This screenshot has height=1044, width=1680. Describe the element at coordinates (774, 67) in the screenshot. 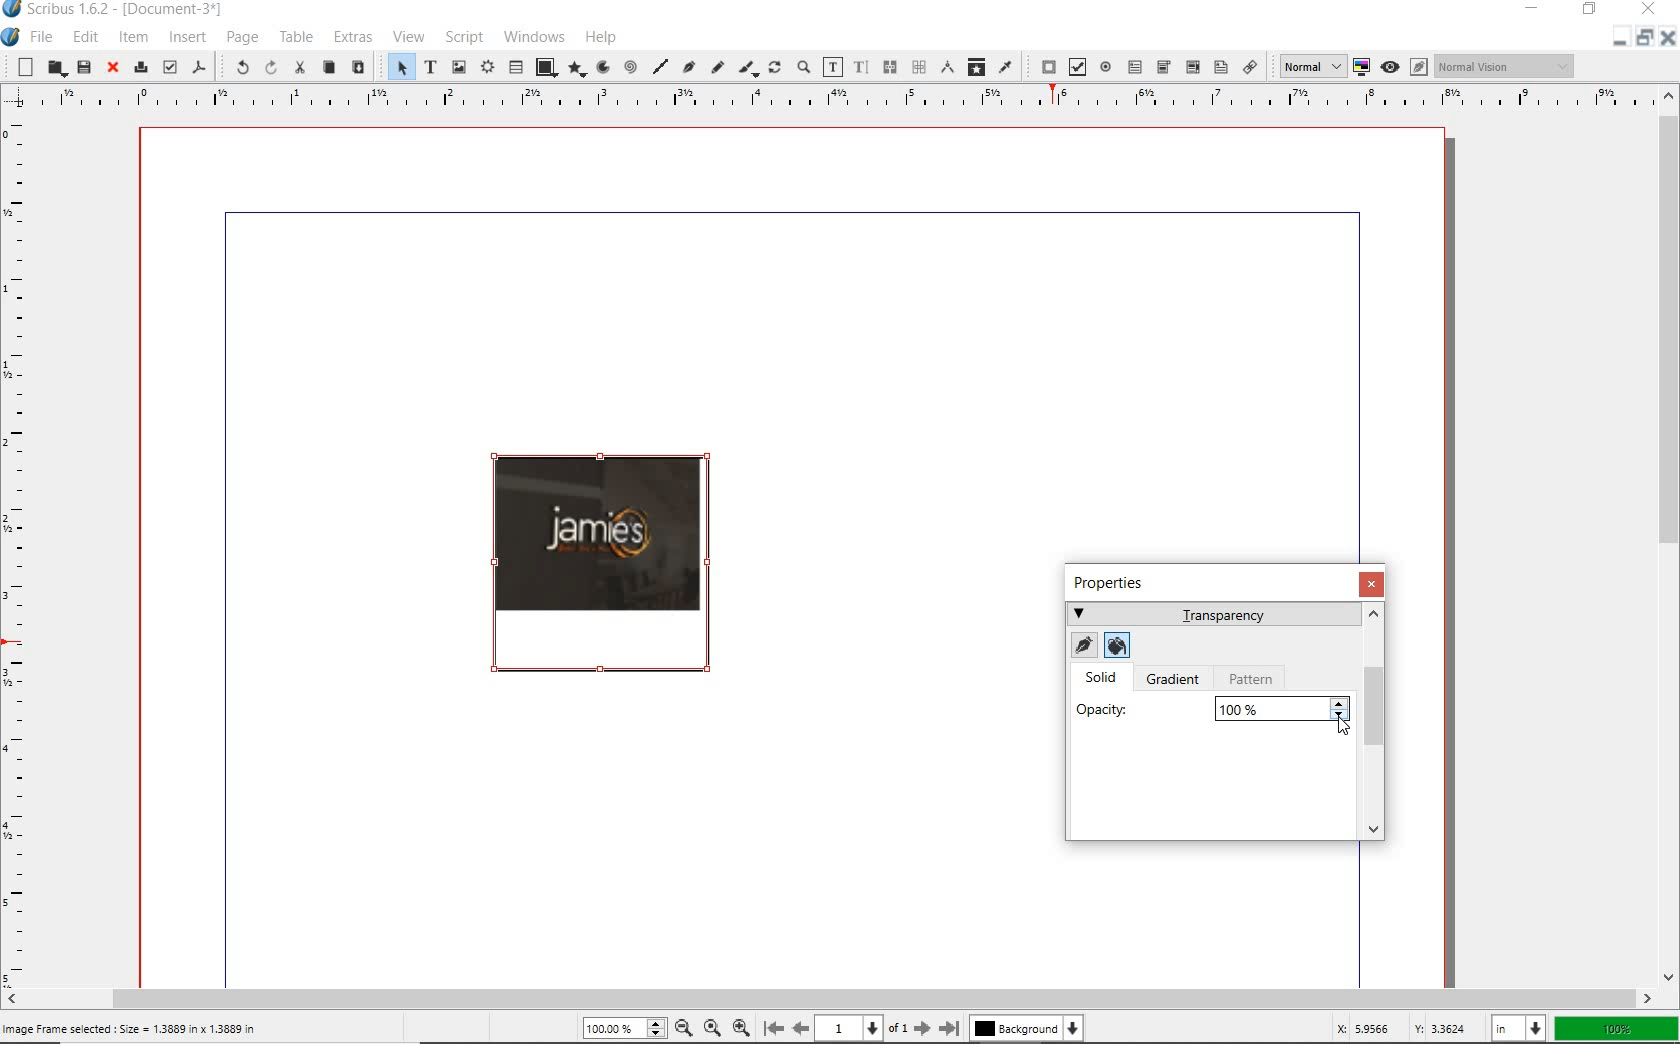

I see `rotate item` at that location.